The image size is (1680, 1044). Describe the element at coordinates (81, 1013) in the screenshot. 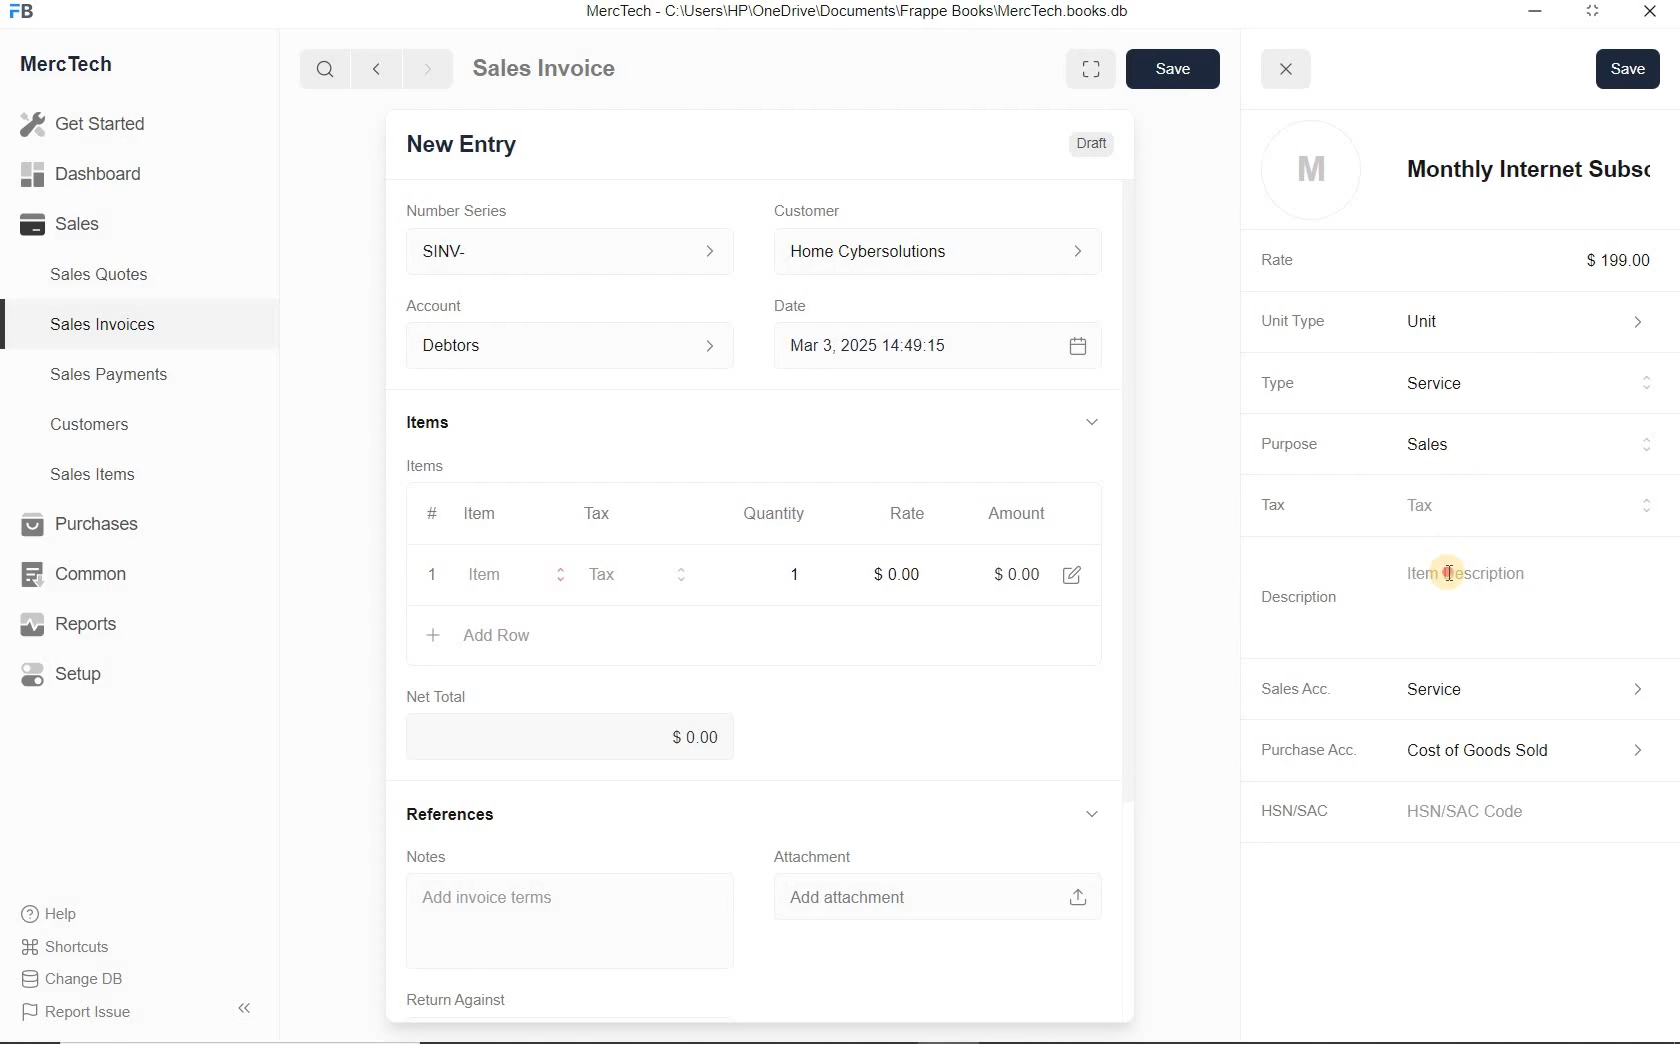

I see `Report Issue` at that location.